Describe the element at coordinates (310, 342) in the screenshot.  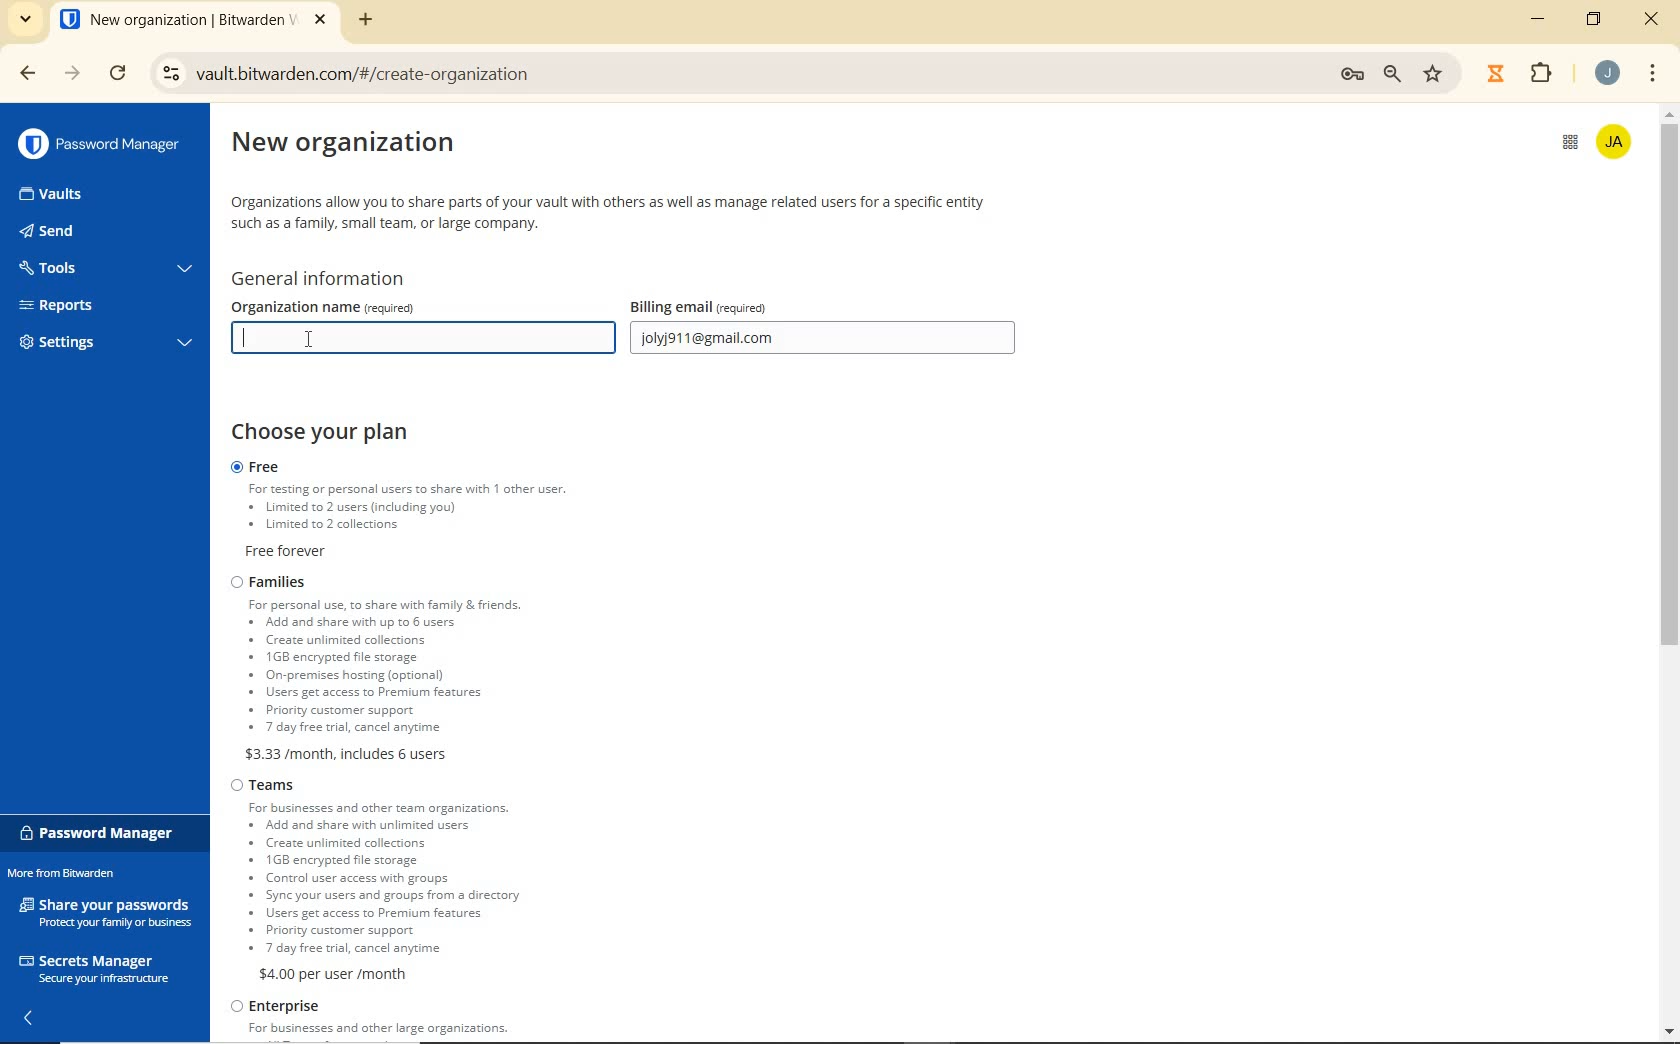
I see `cursor` at that location.